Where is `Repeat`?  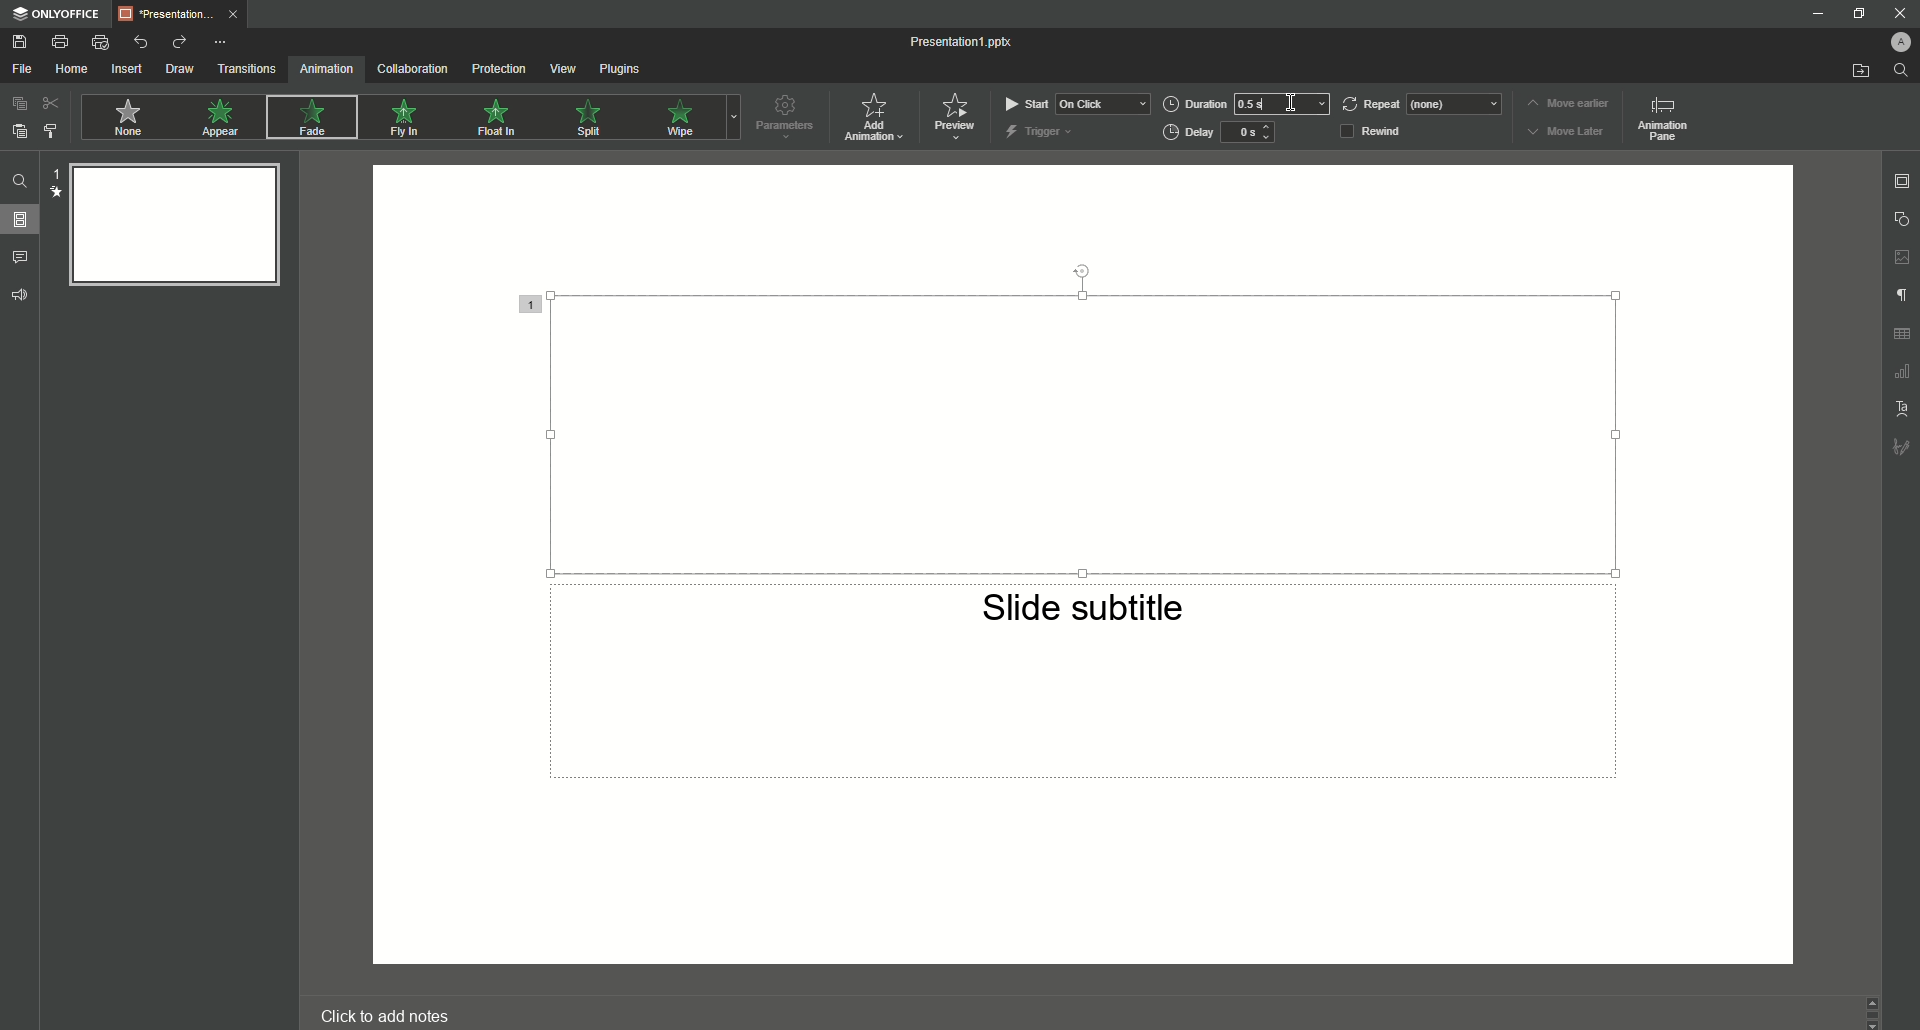 Repeat is located at coordinates (1420, 100).